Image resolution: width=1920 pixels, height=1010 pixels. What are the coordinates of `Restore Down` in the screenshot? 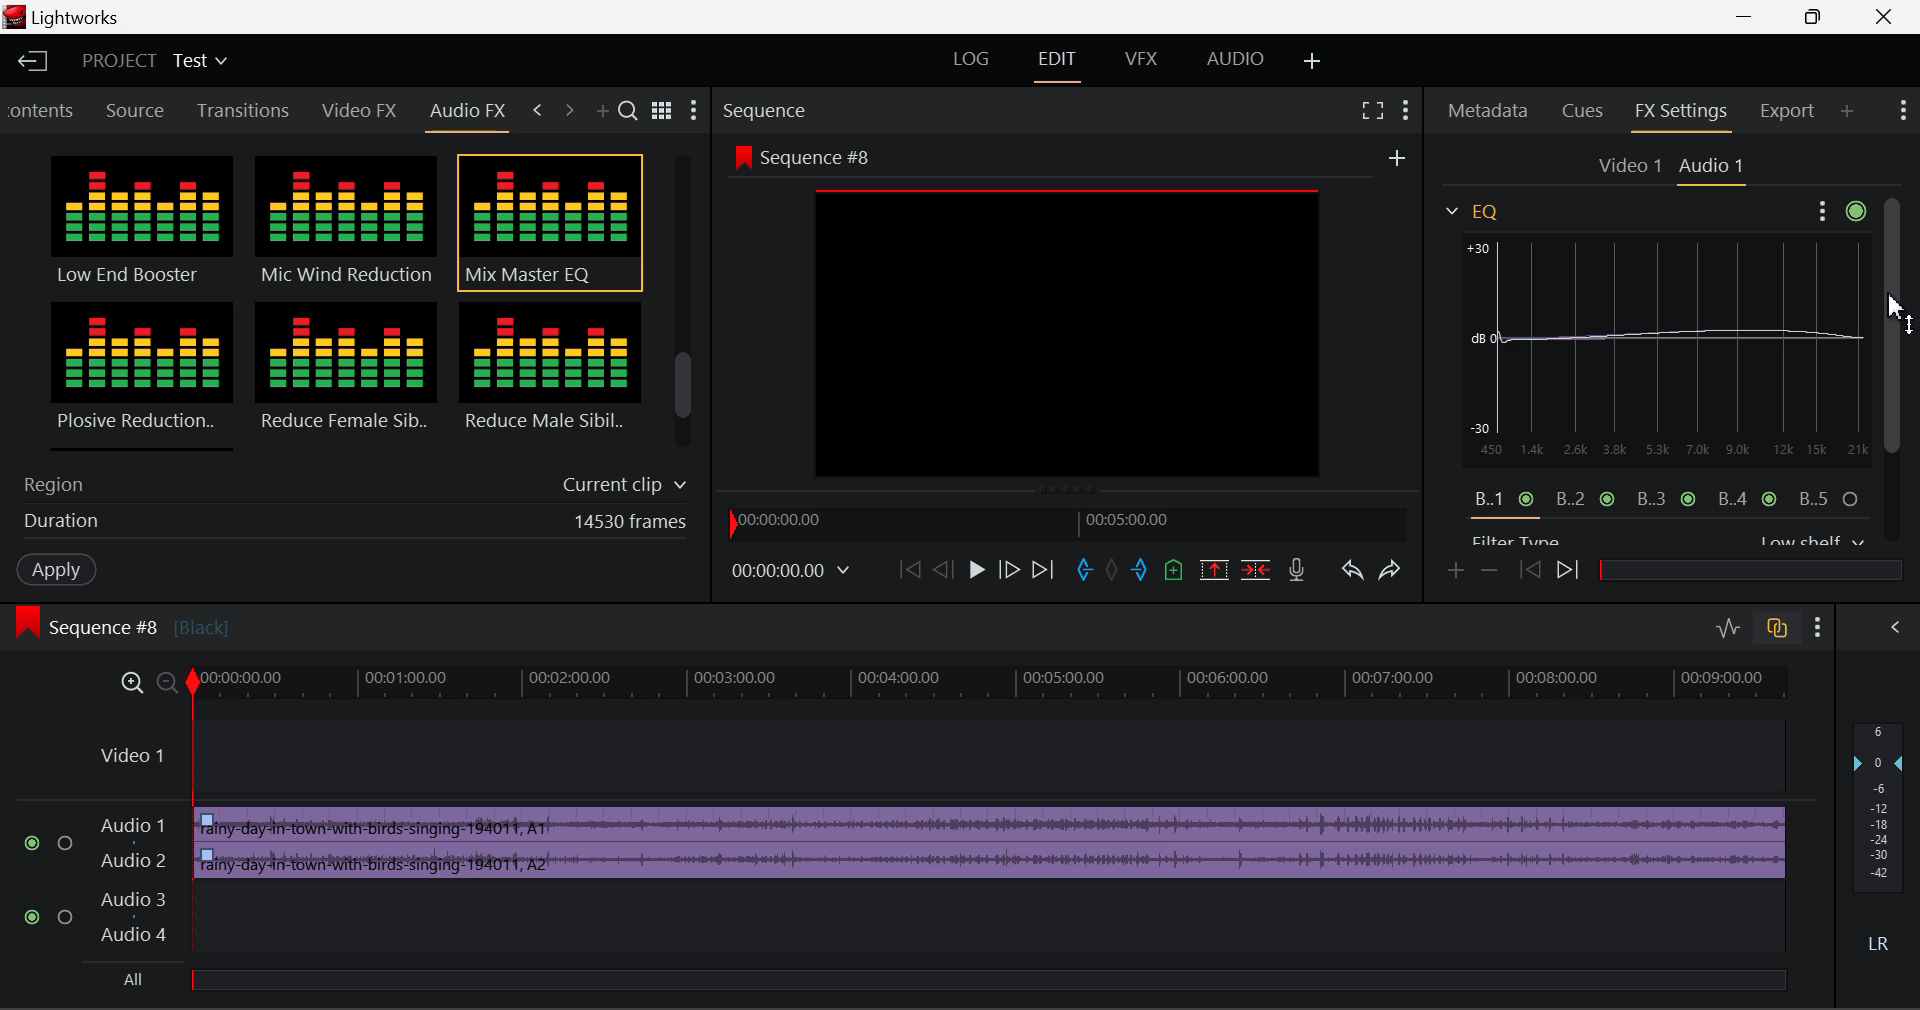 It's located at (1753, 17).